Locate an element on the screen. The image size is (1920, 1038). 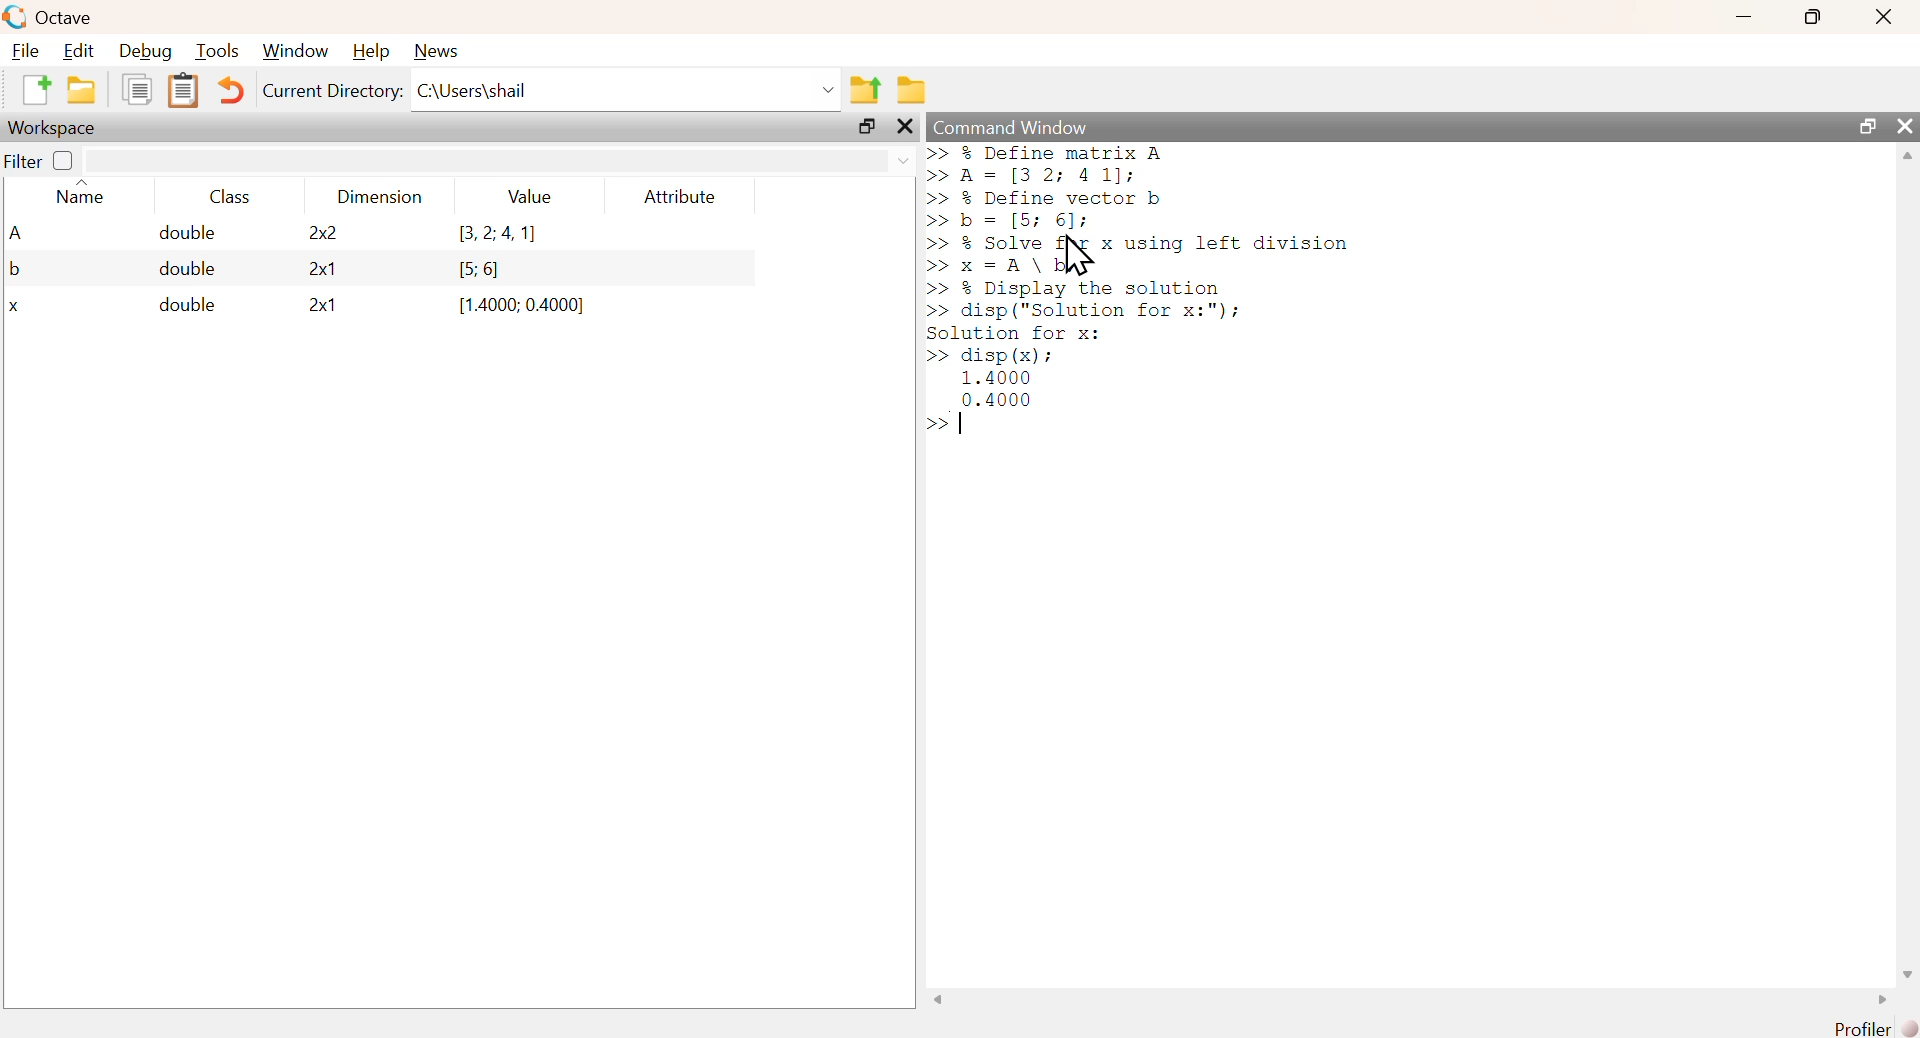
text cursor is located at coordinates (965, 425).